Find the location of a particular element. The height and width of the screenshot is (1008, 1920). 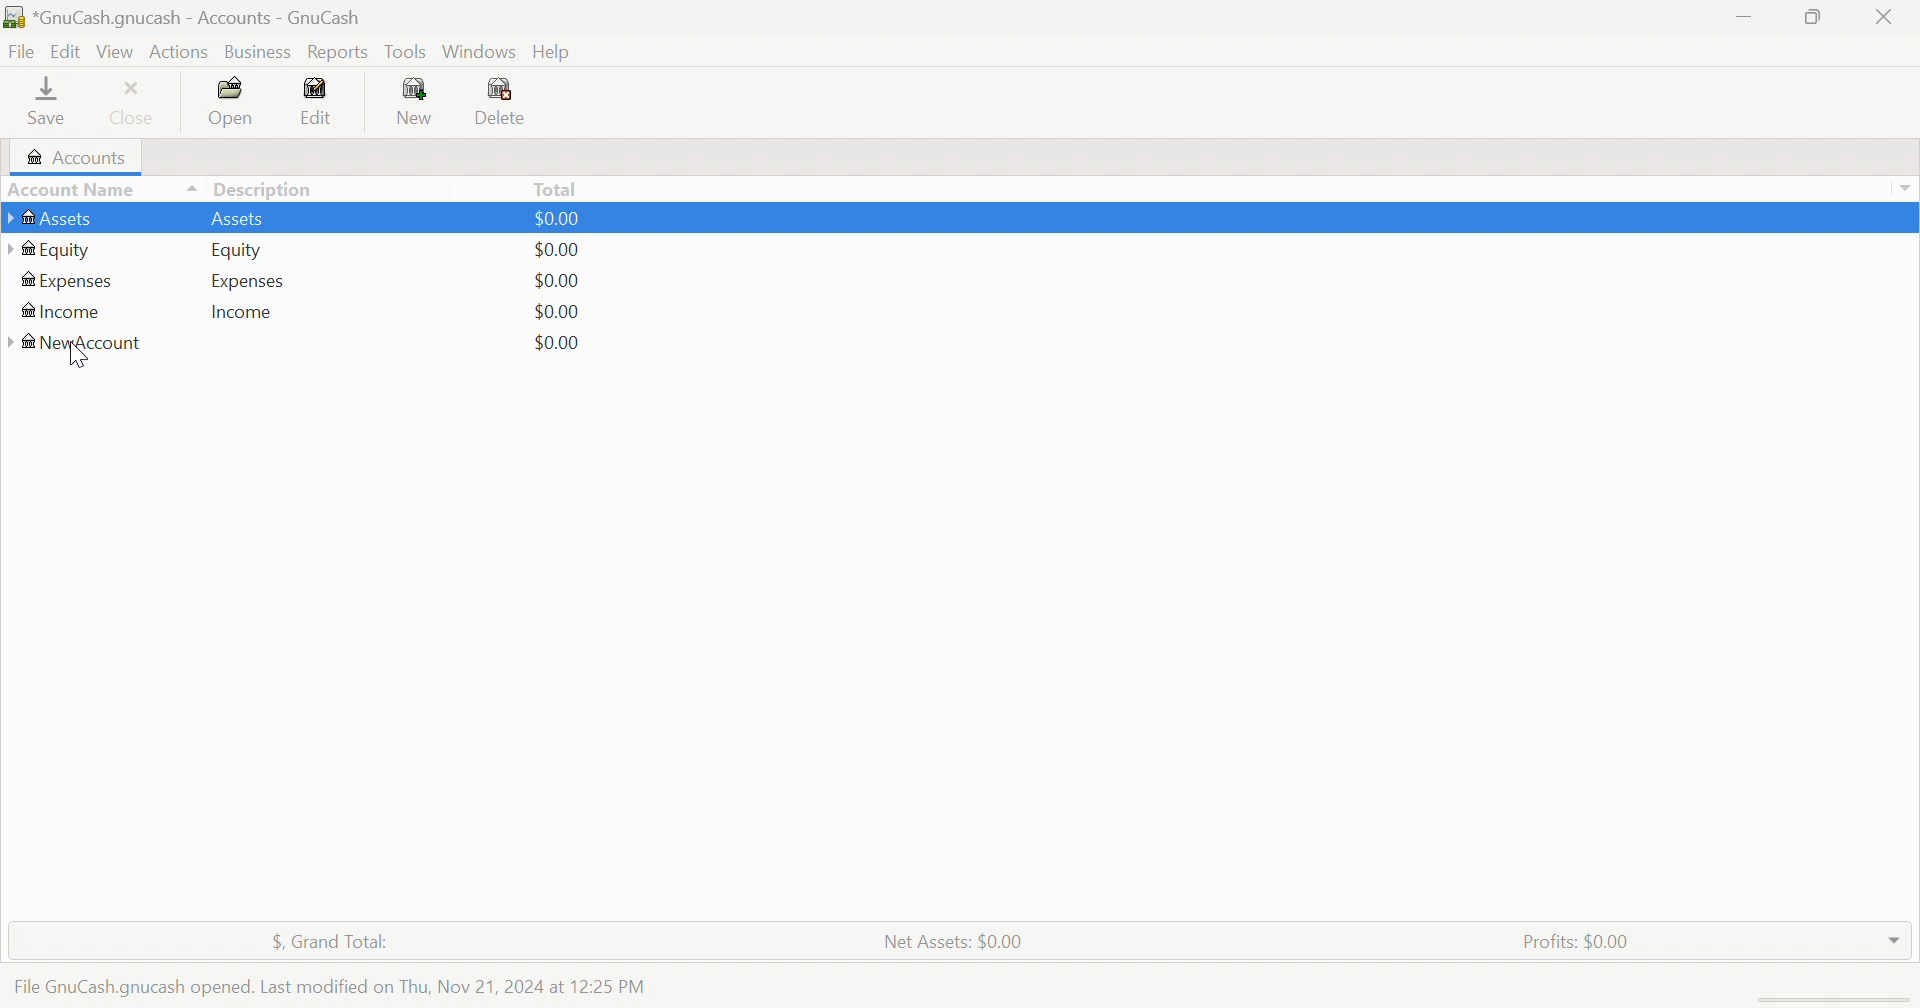

Actions is located at coordinates (179, 52).